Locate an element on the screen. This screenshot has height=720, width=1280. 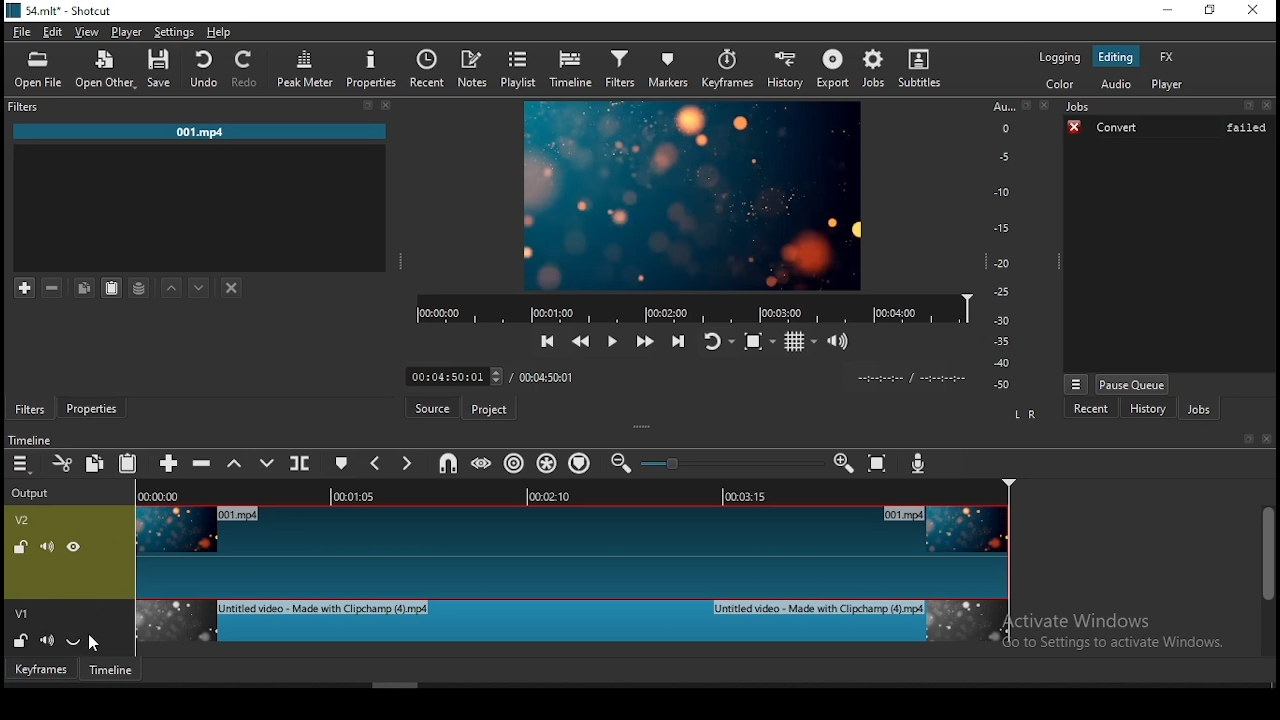
redo is located at coordinates (249, 69).